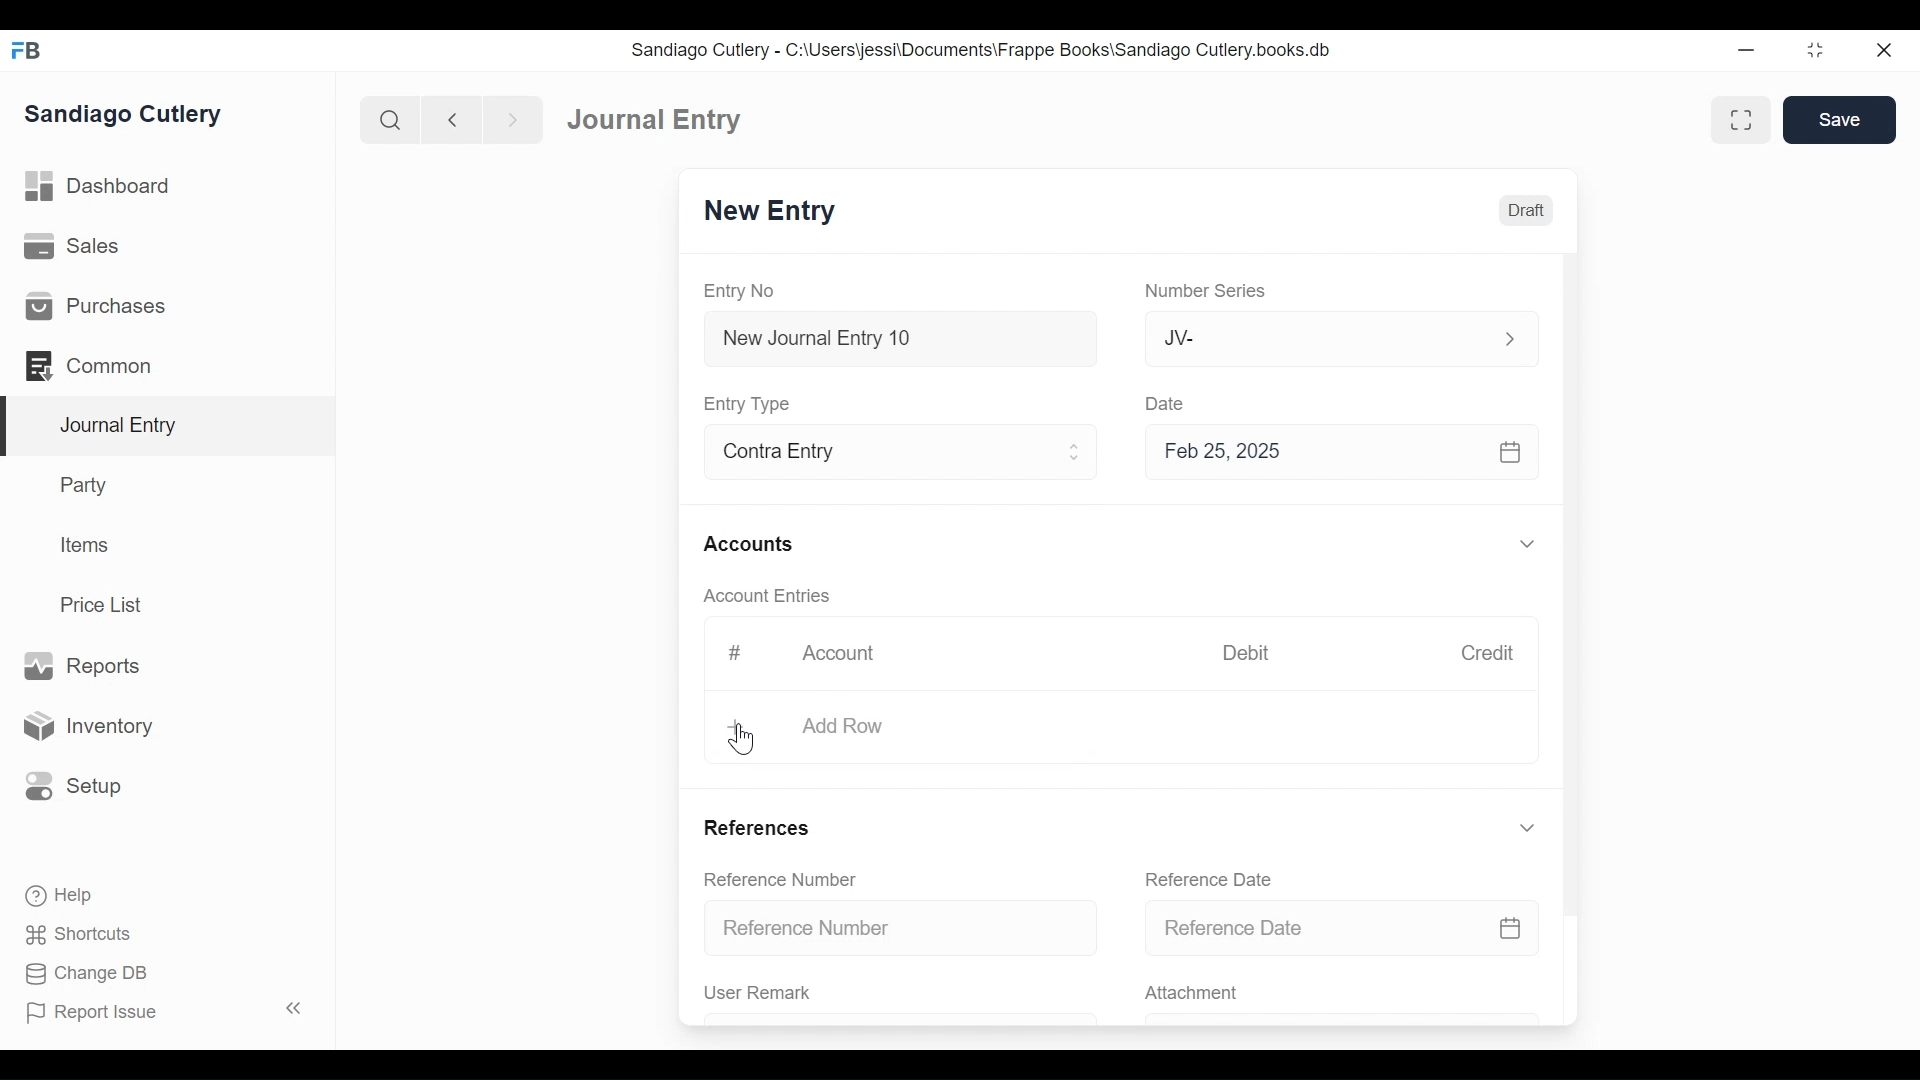 This screenshot has width=1920, height=1080. What do you see at coordinates (841, 655) in the screenshot?
I see `Account` at bounding box center [841, 655].